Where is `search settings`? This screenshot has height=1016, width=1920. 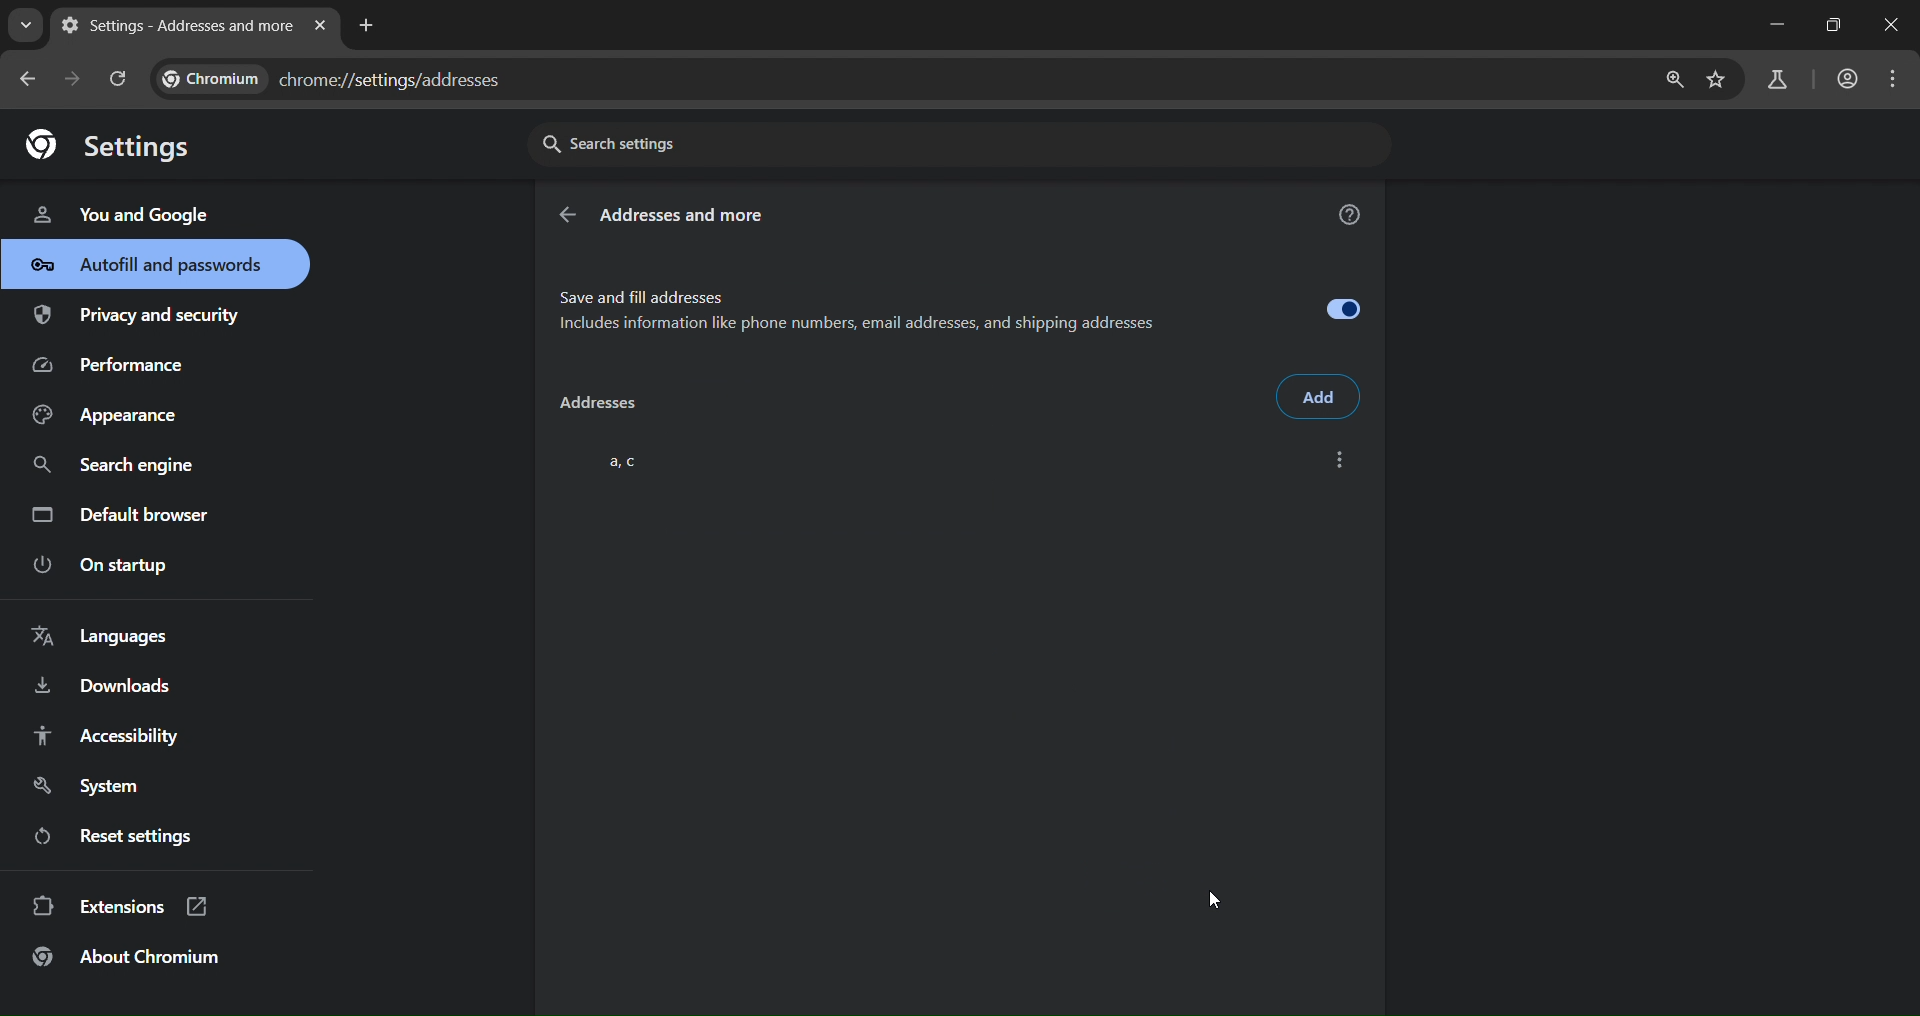
search settings is located at coordinates (715, 142).